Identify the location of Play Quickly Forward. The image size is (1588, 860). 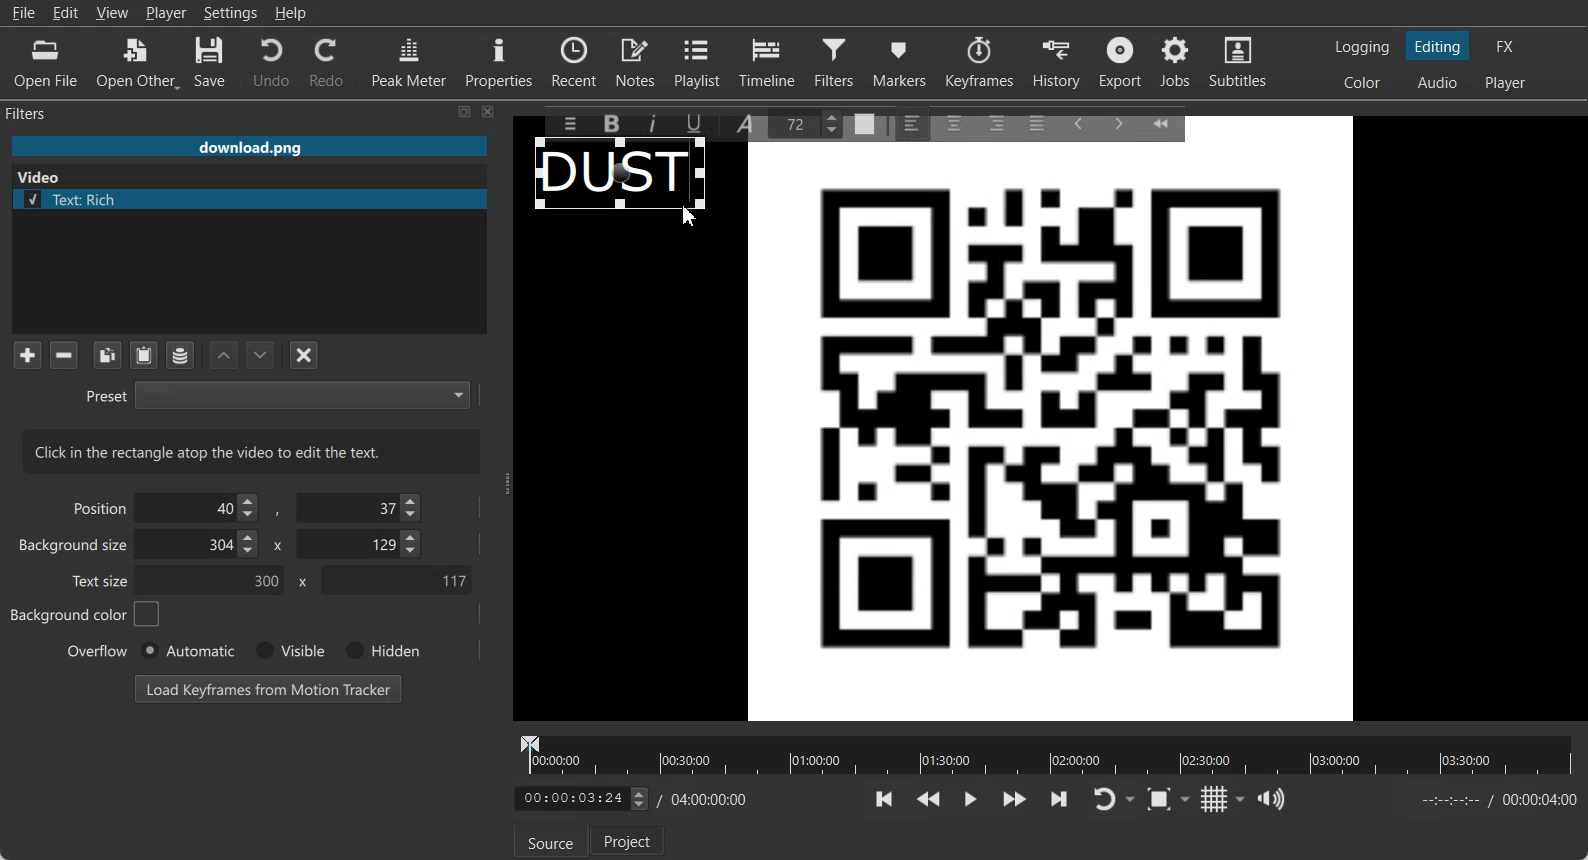
(1015, 799).